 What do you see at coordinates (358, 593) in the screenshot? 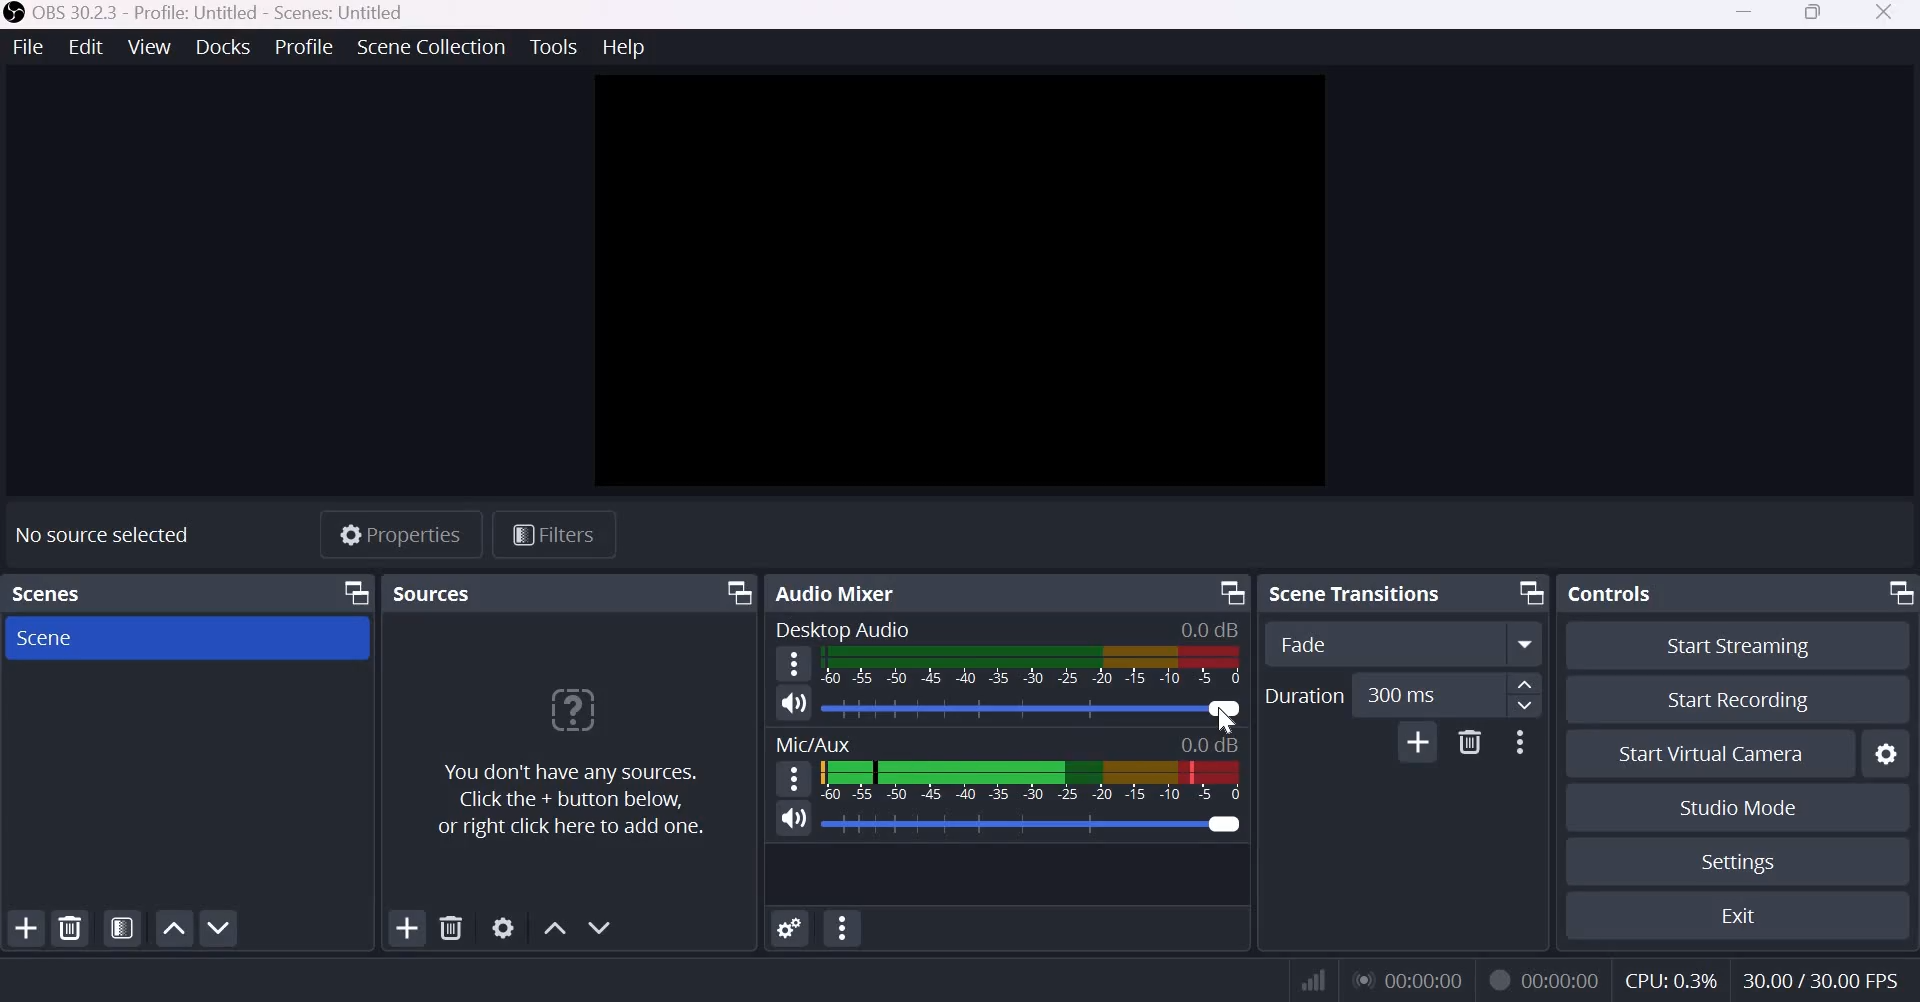
I see `Dock Options icon` at bounding box center [358, 593].